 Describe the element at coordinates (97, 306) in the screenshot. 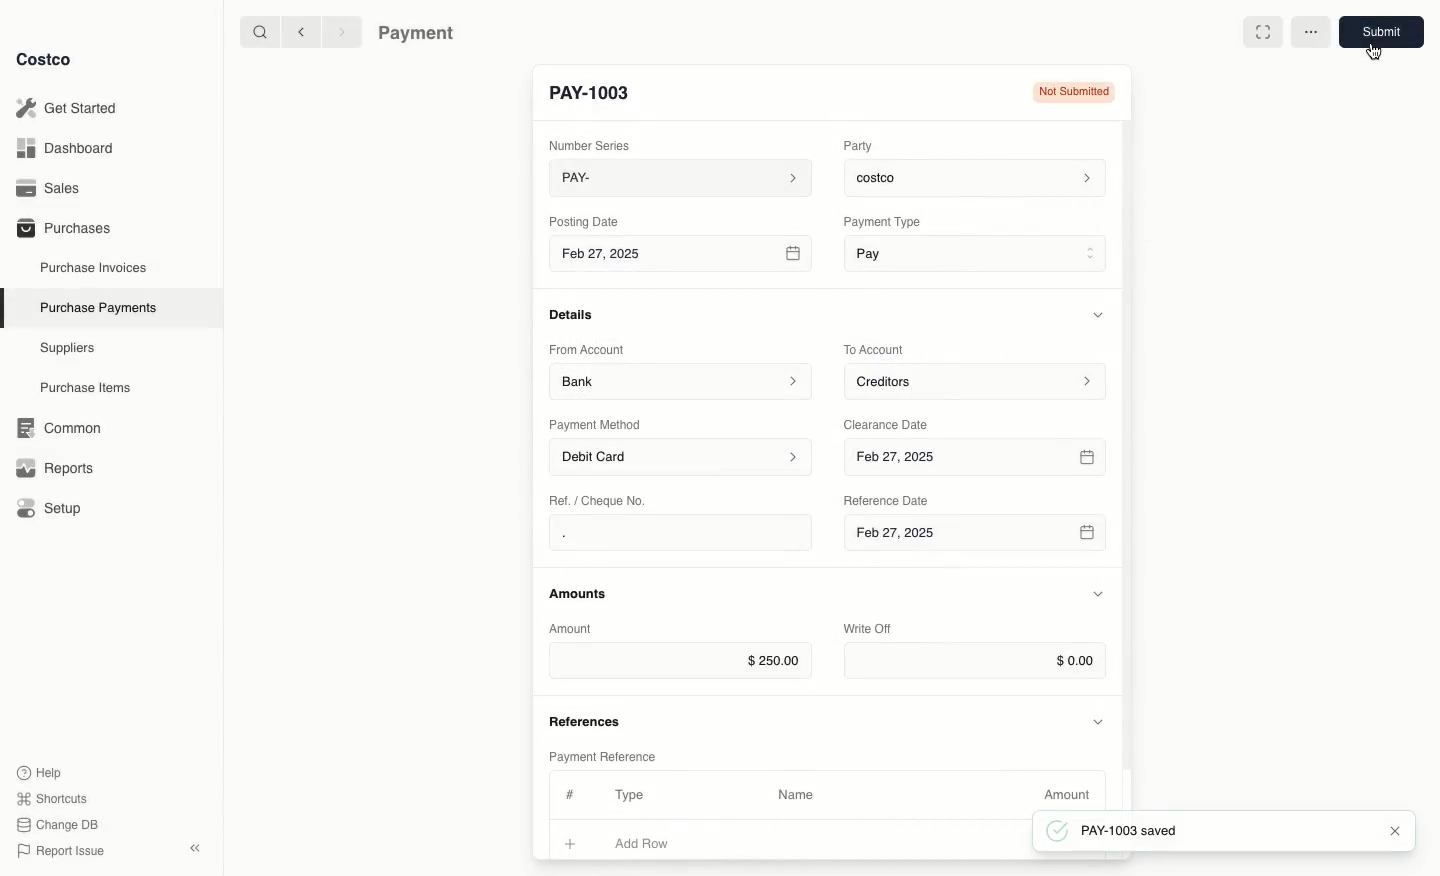

I see `Purchase Payments` at that location.